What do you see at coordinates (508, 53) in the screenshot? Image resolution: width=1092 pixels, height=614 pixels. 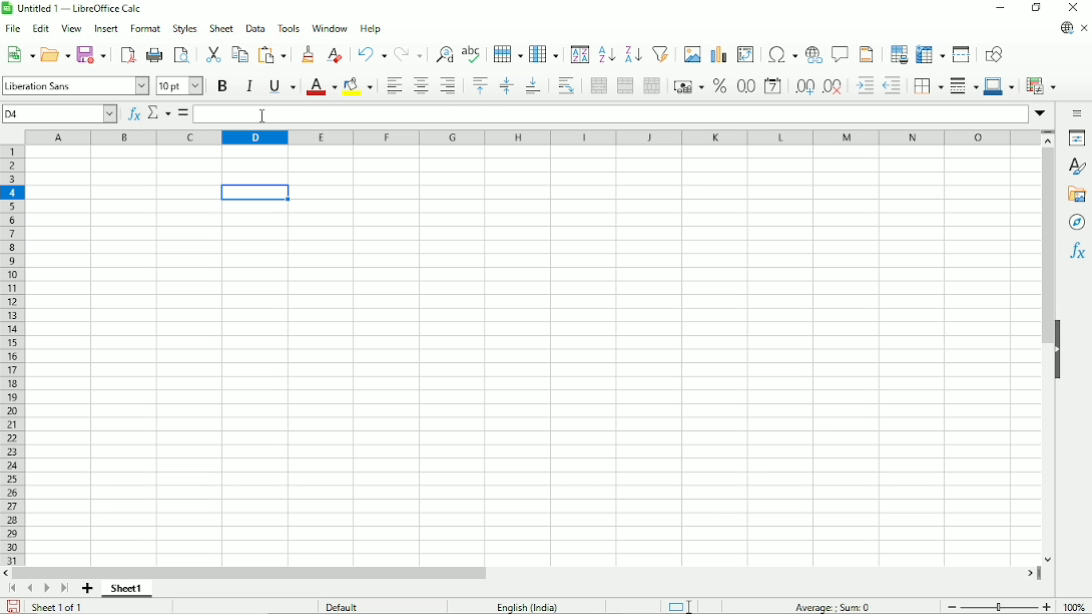 I see `Row` at bounding box center [508, 53].